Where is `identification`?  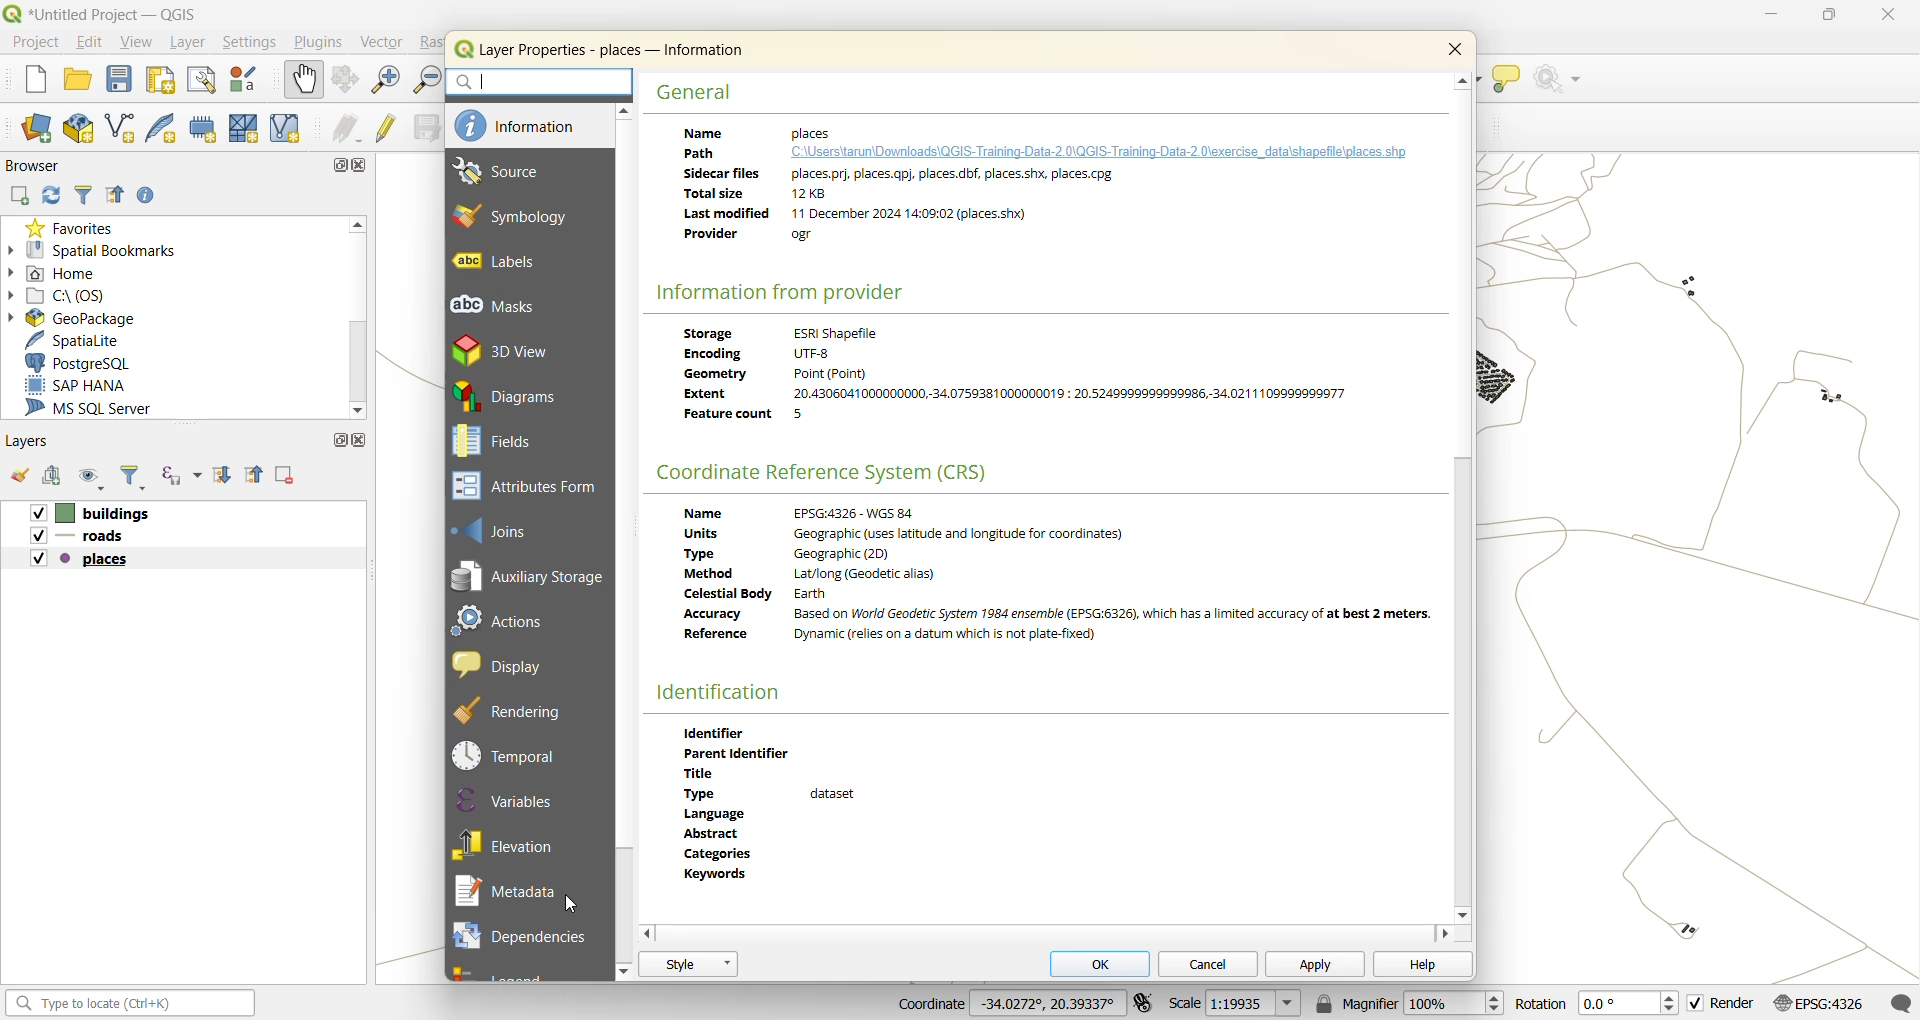
identification is located at coordinates (721, 691).